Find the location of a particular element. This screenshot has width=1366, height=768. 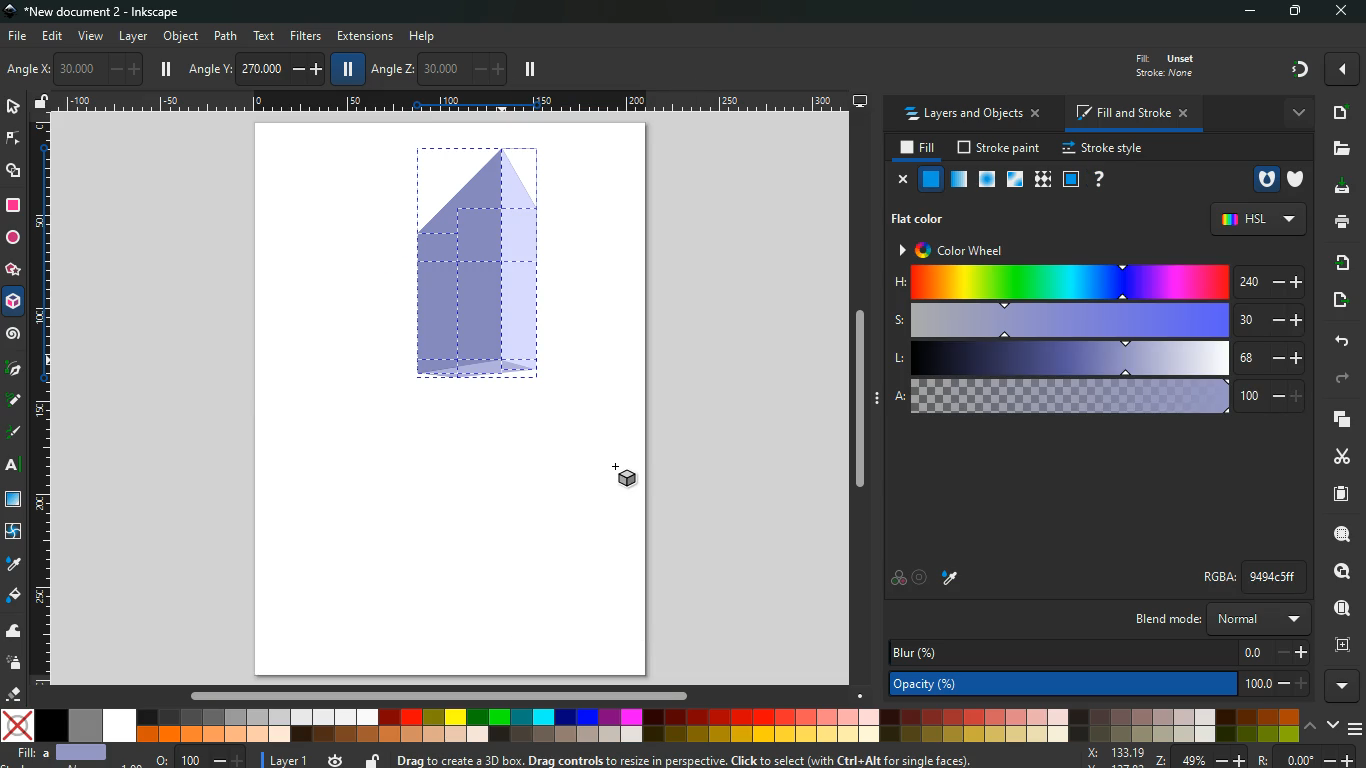

fill and stroke is located at coordinates (1130, 115).